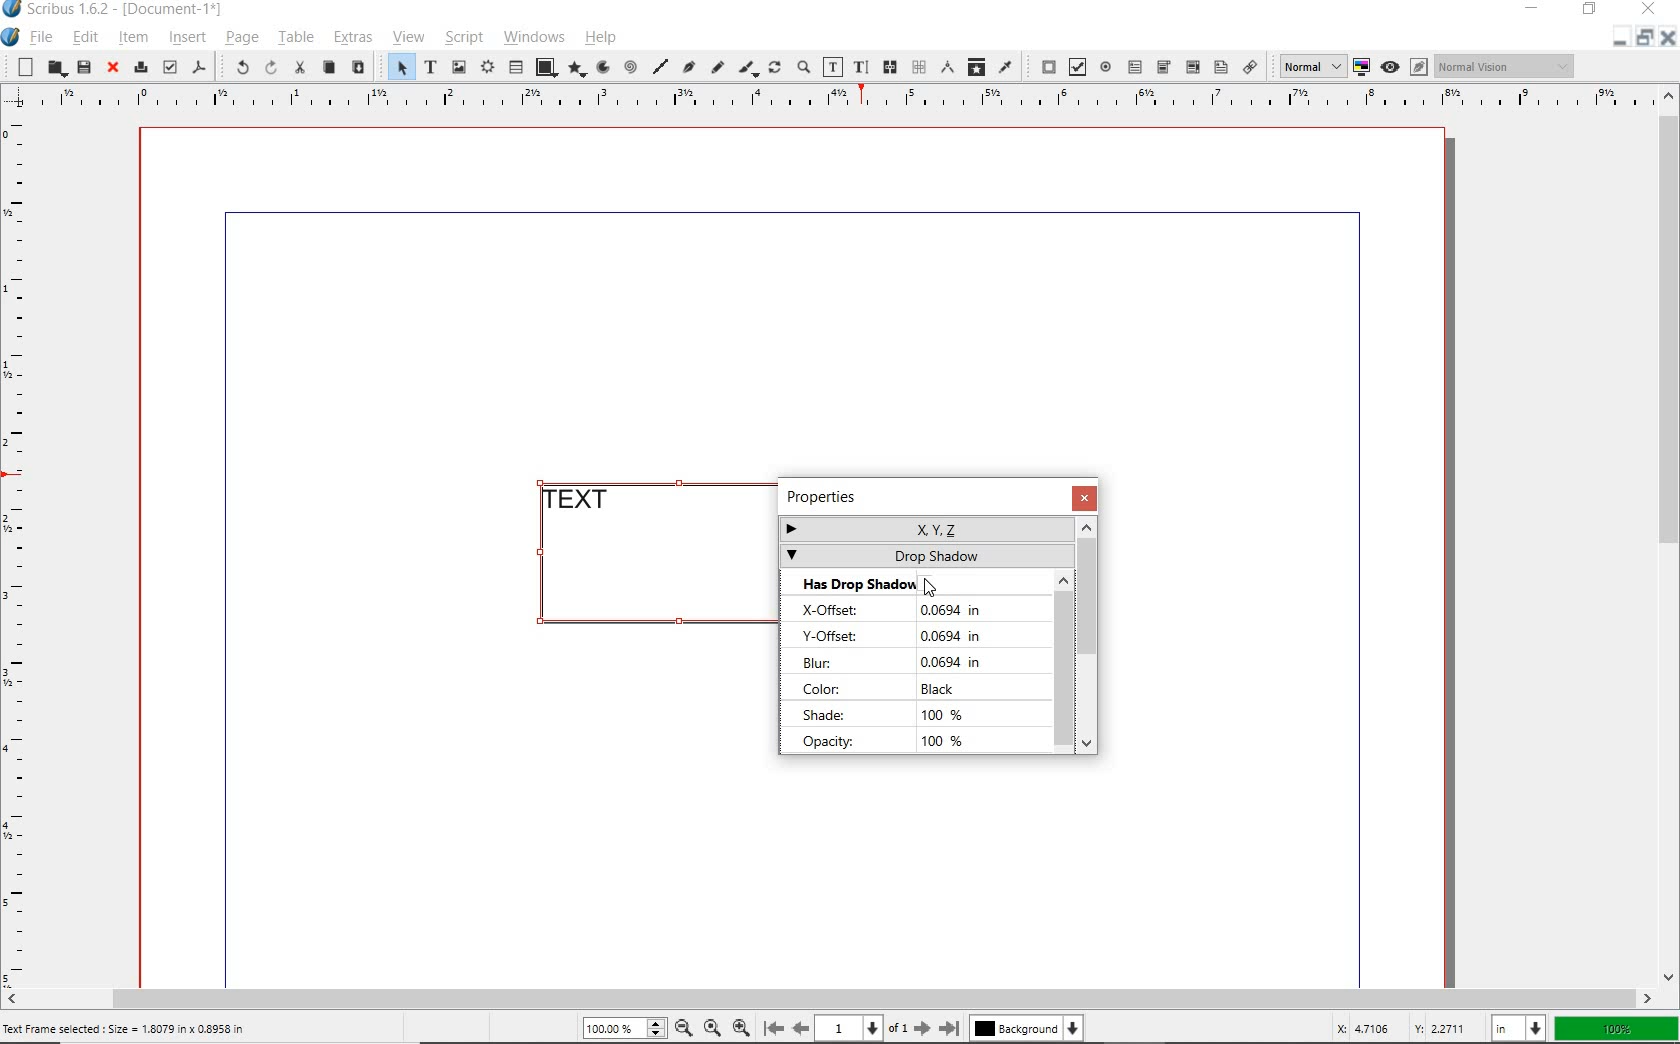 The image size is (1680, 1044). What do you see at coordinates (600, 40) in the screenshot?
I see `help` at bounding box center [600, 40].